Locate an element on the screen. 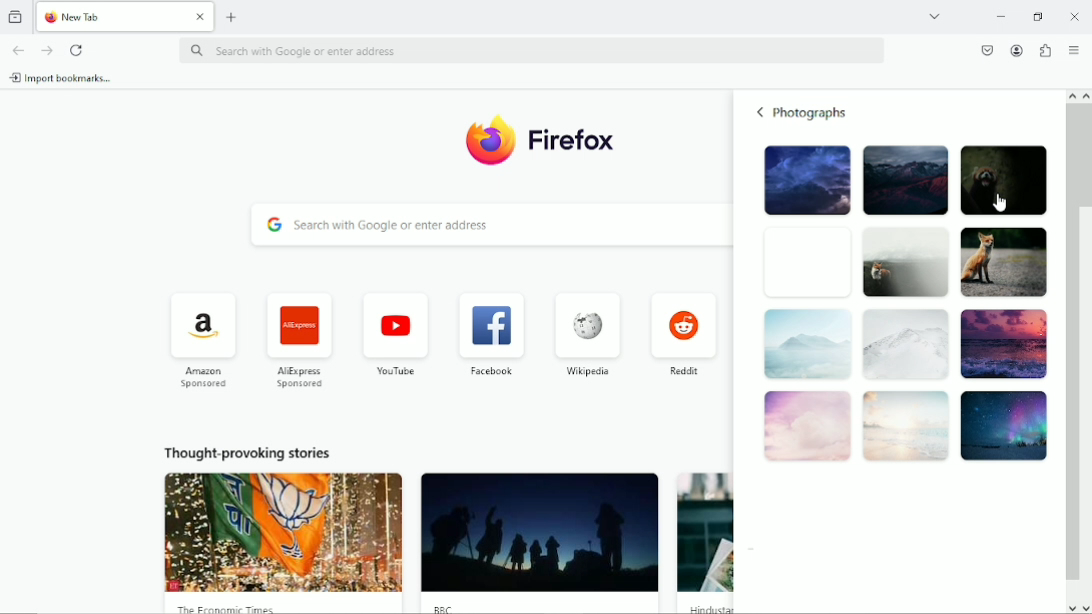 Image resolution: width=1092 pixels, height=614 pixels. Extensions is located at coordinates (1045, 49).